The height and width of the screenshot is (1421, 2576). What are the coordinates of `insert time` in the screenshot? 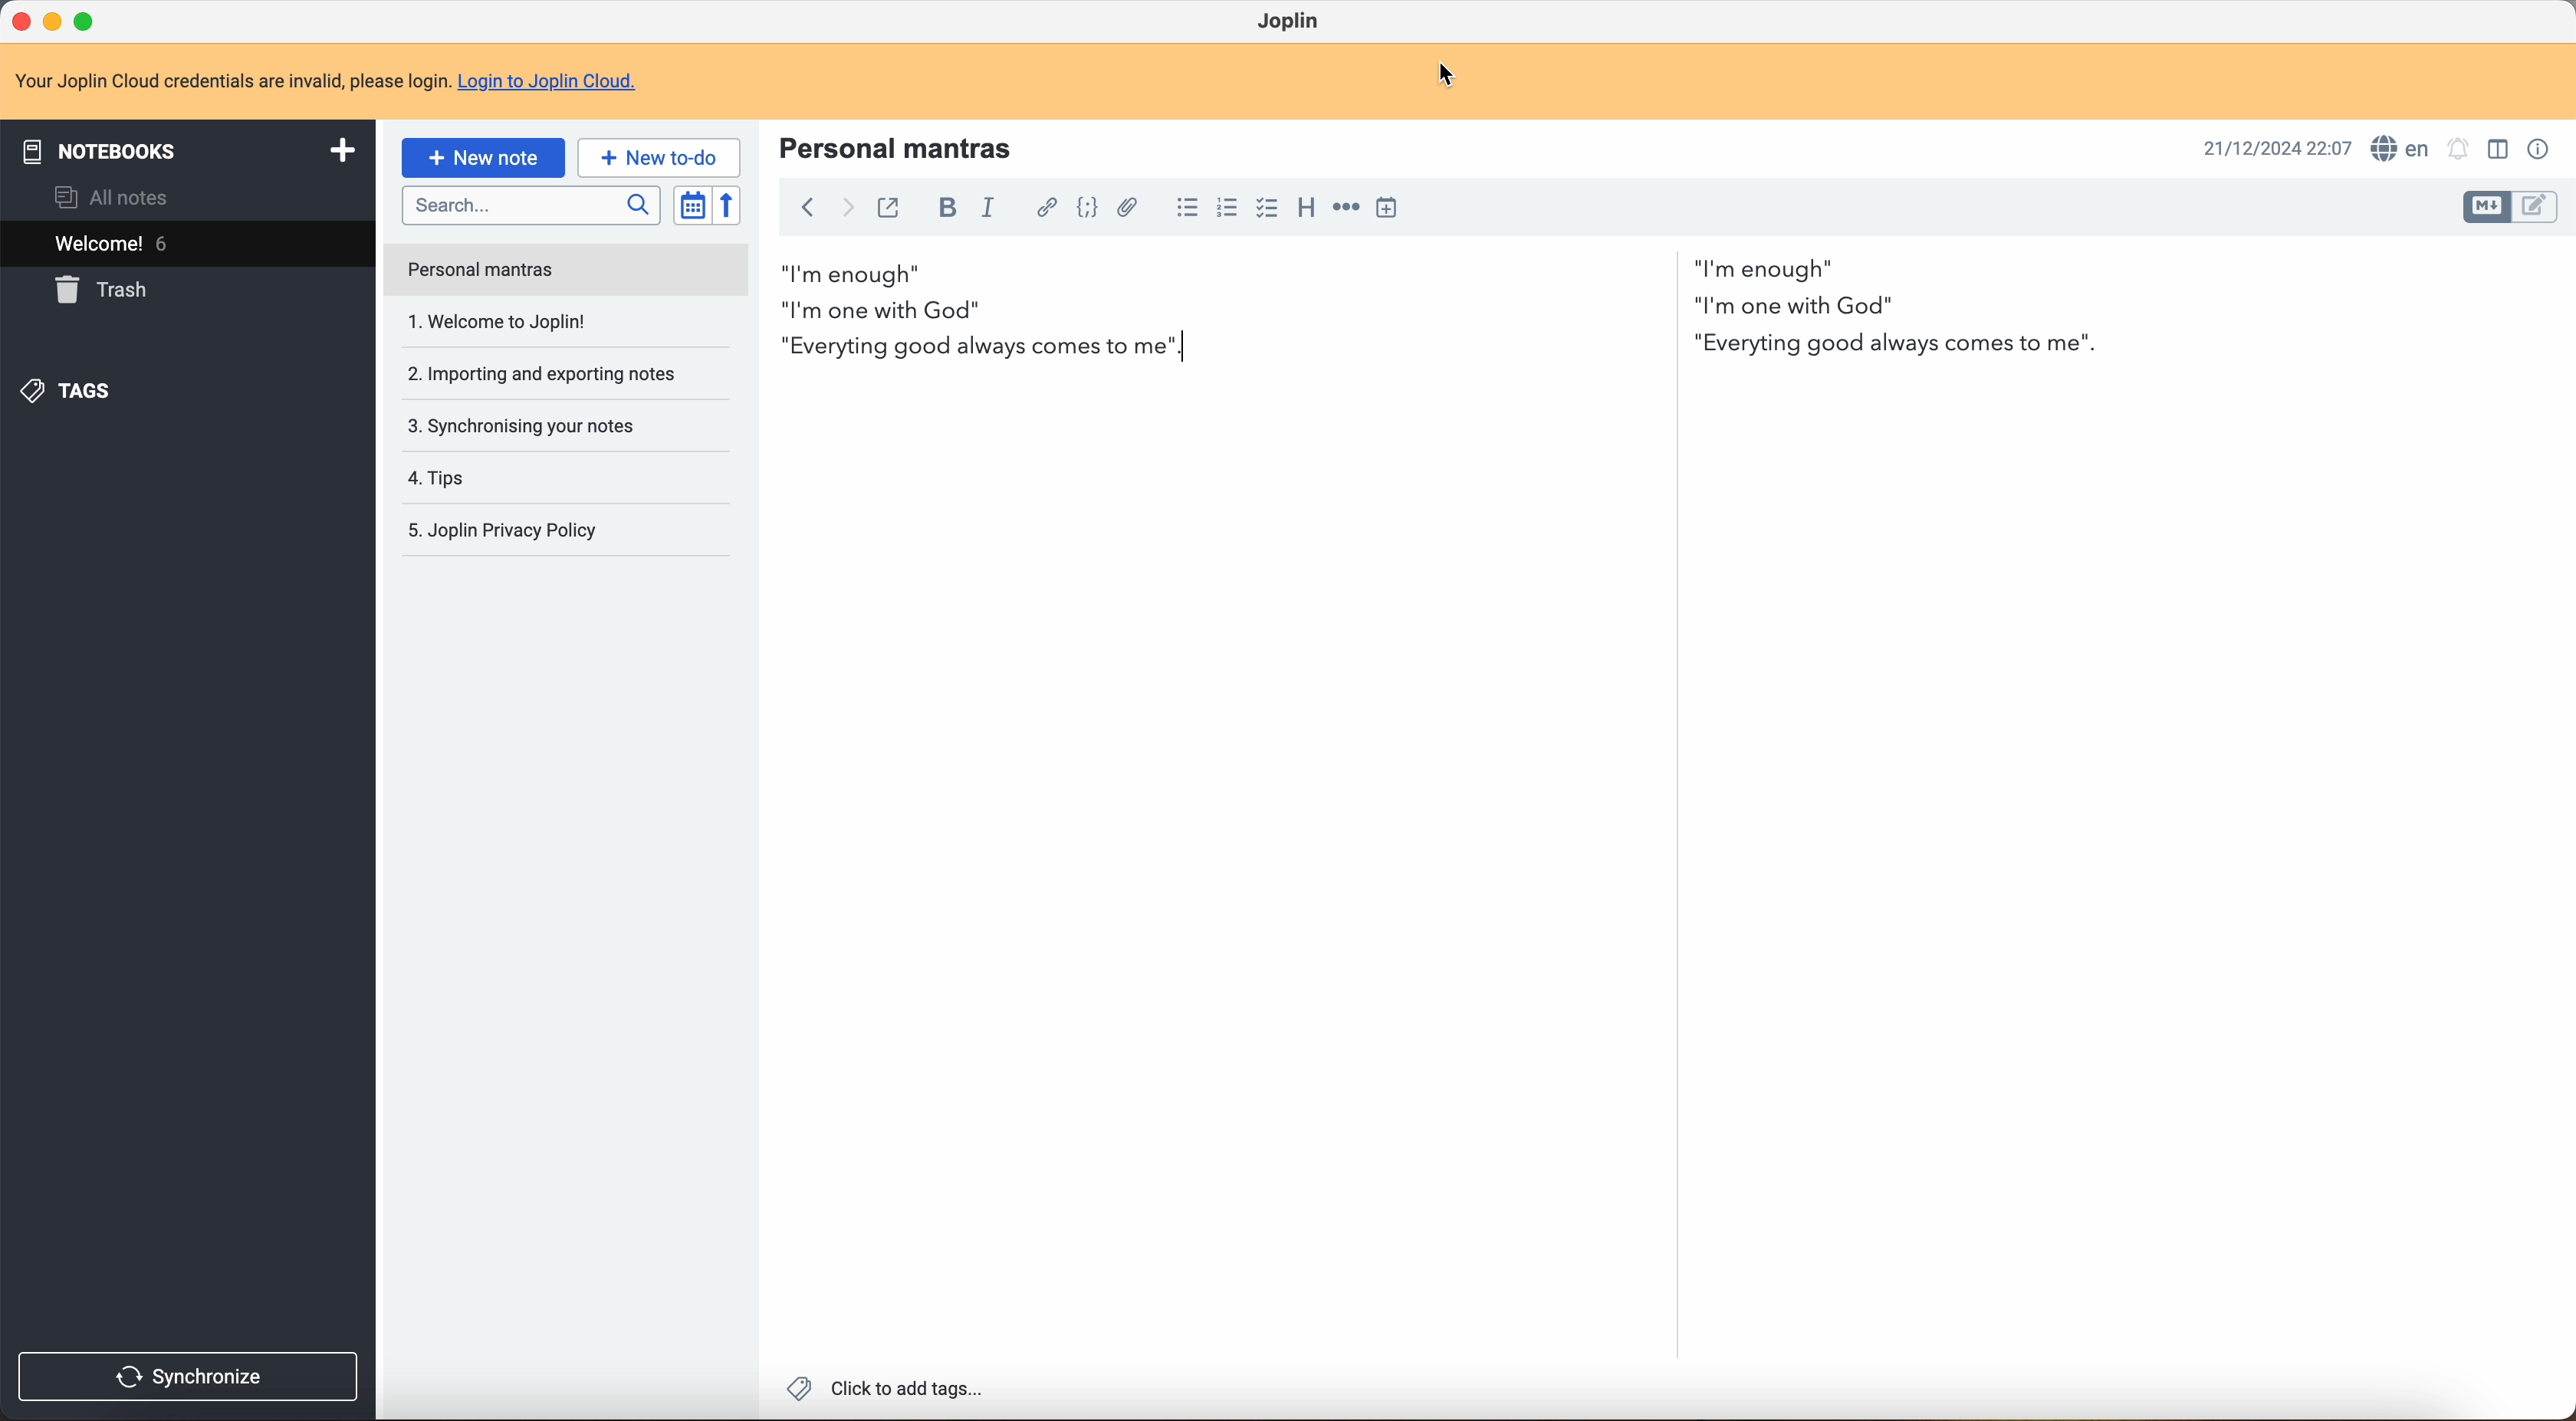 It's located at (1386, 207).